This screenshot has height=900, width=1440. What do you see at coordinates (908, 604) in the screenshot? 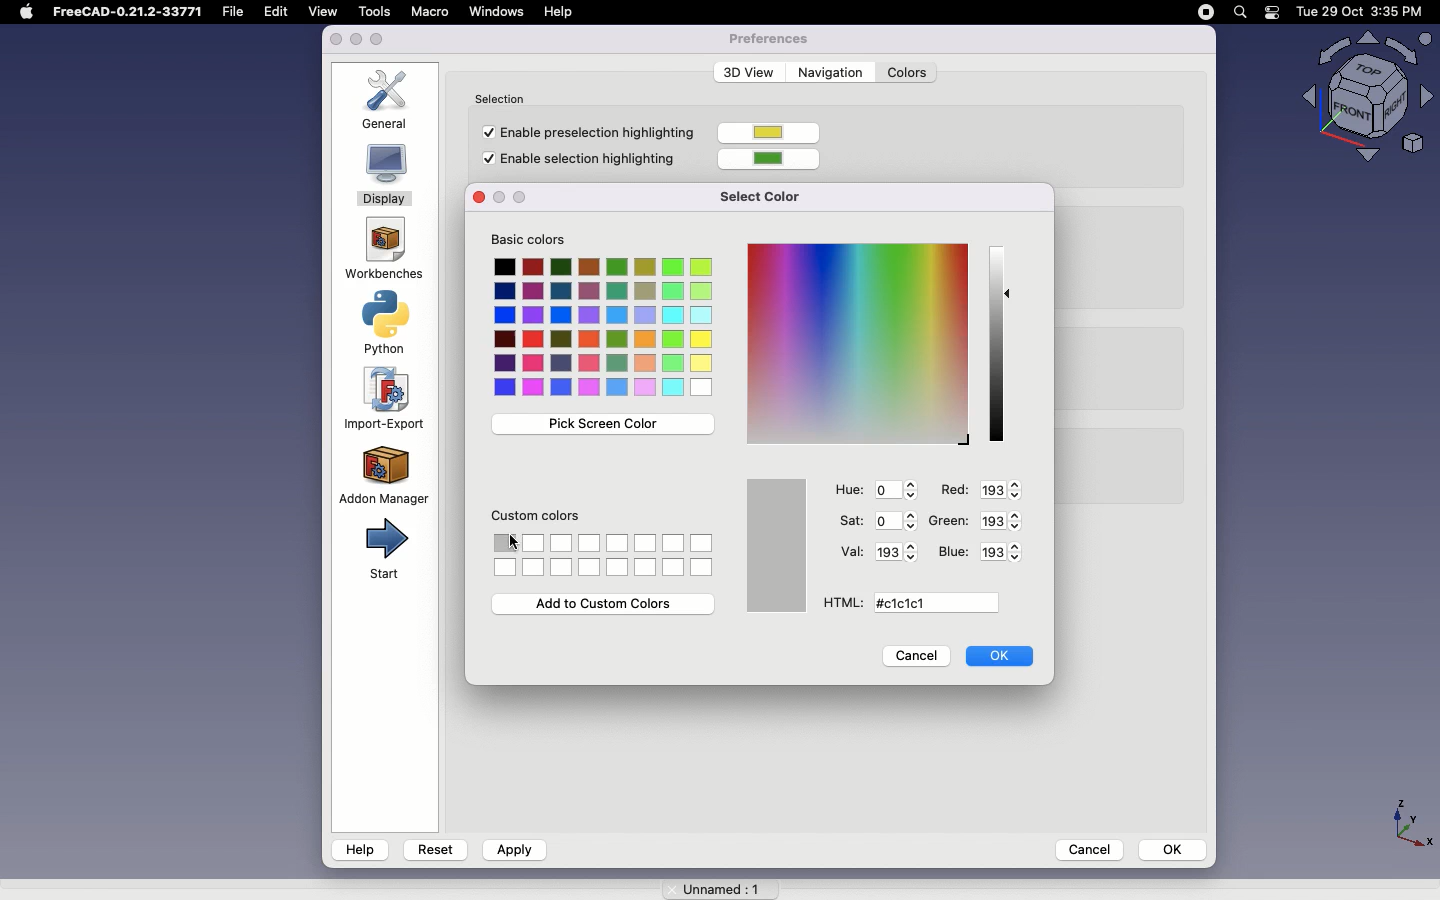
I see `#c1c1c1` at bounding box center [908, 604].